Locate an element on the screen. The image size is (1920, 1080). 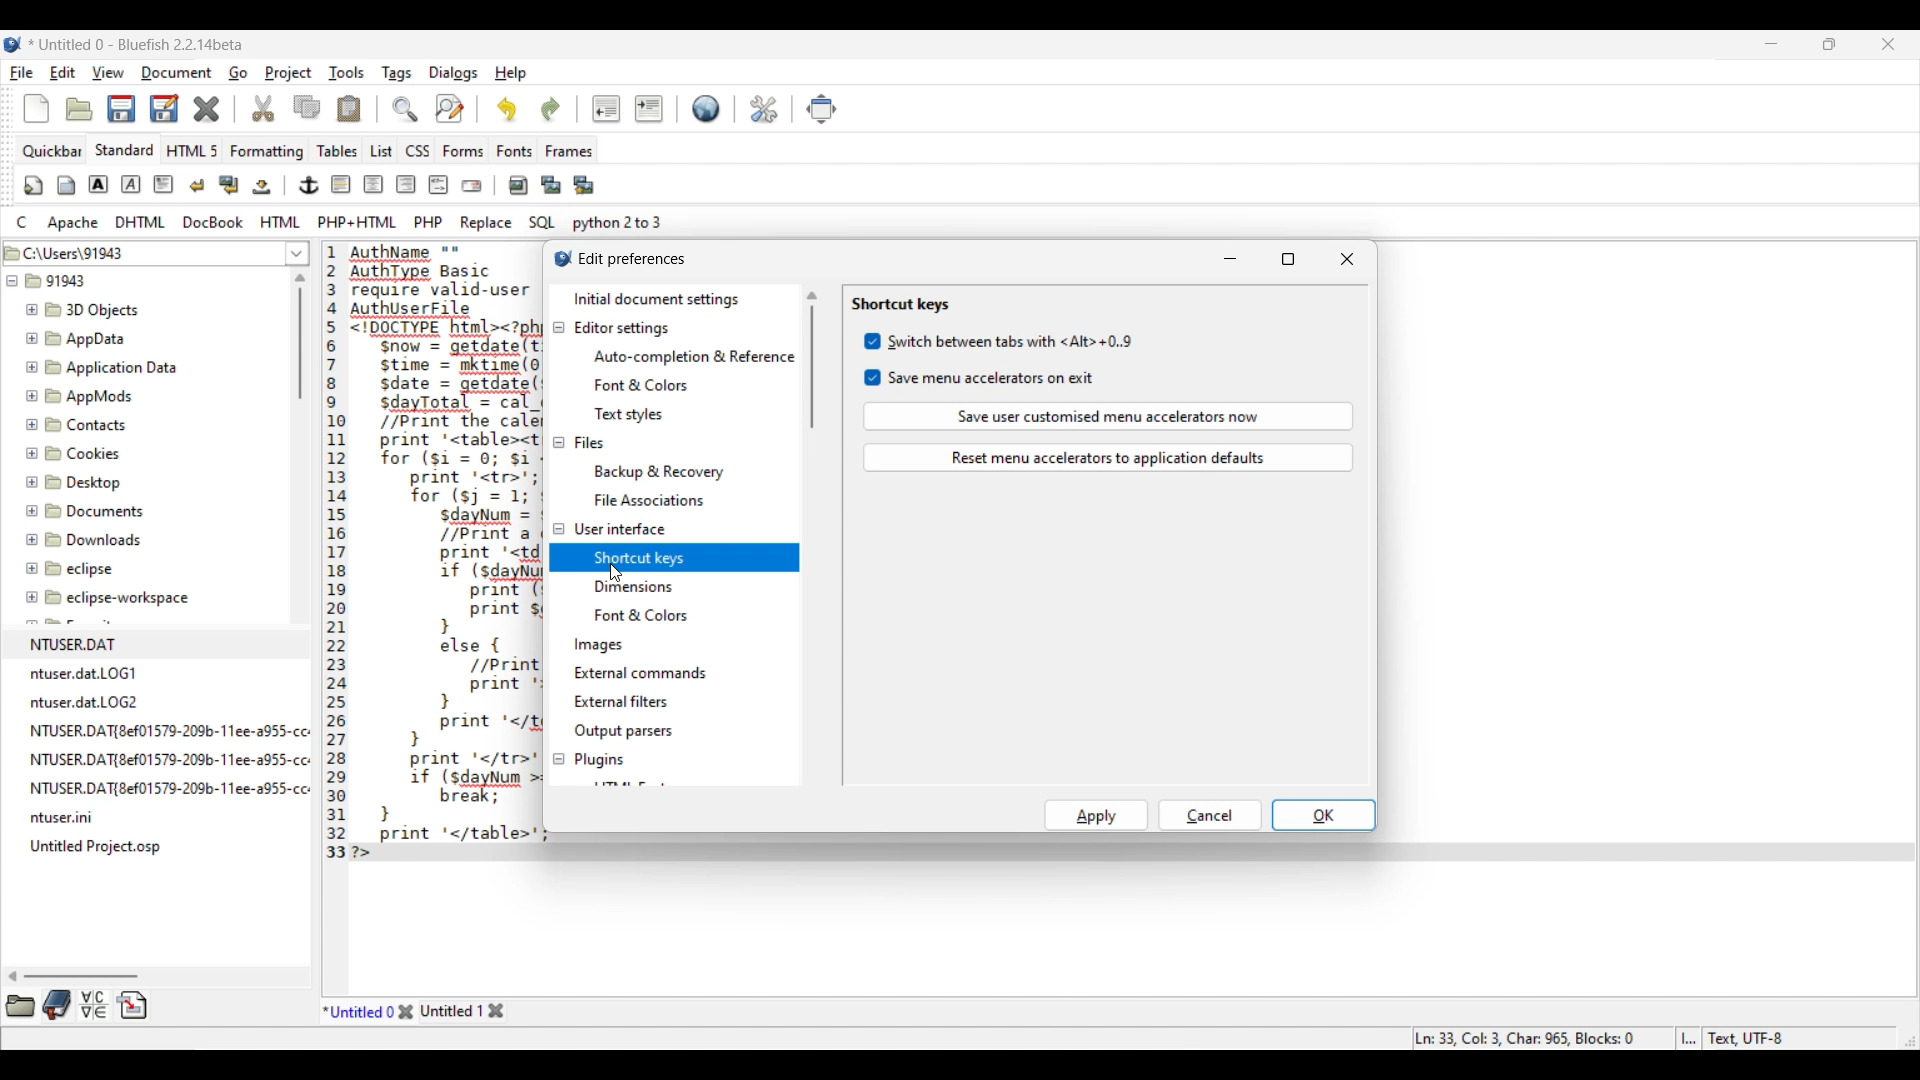
Software logo is located at coordinates (13, 45).